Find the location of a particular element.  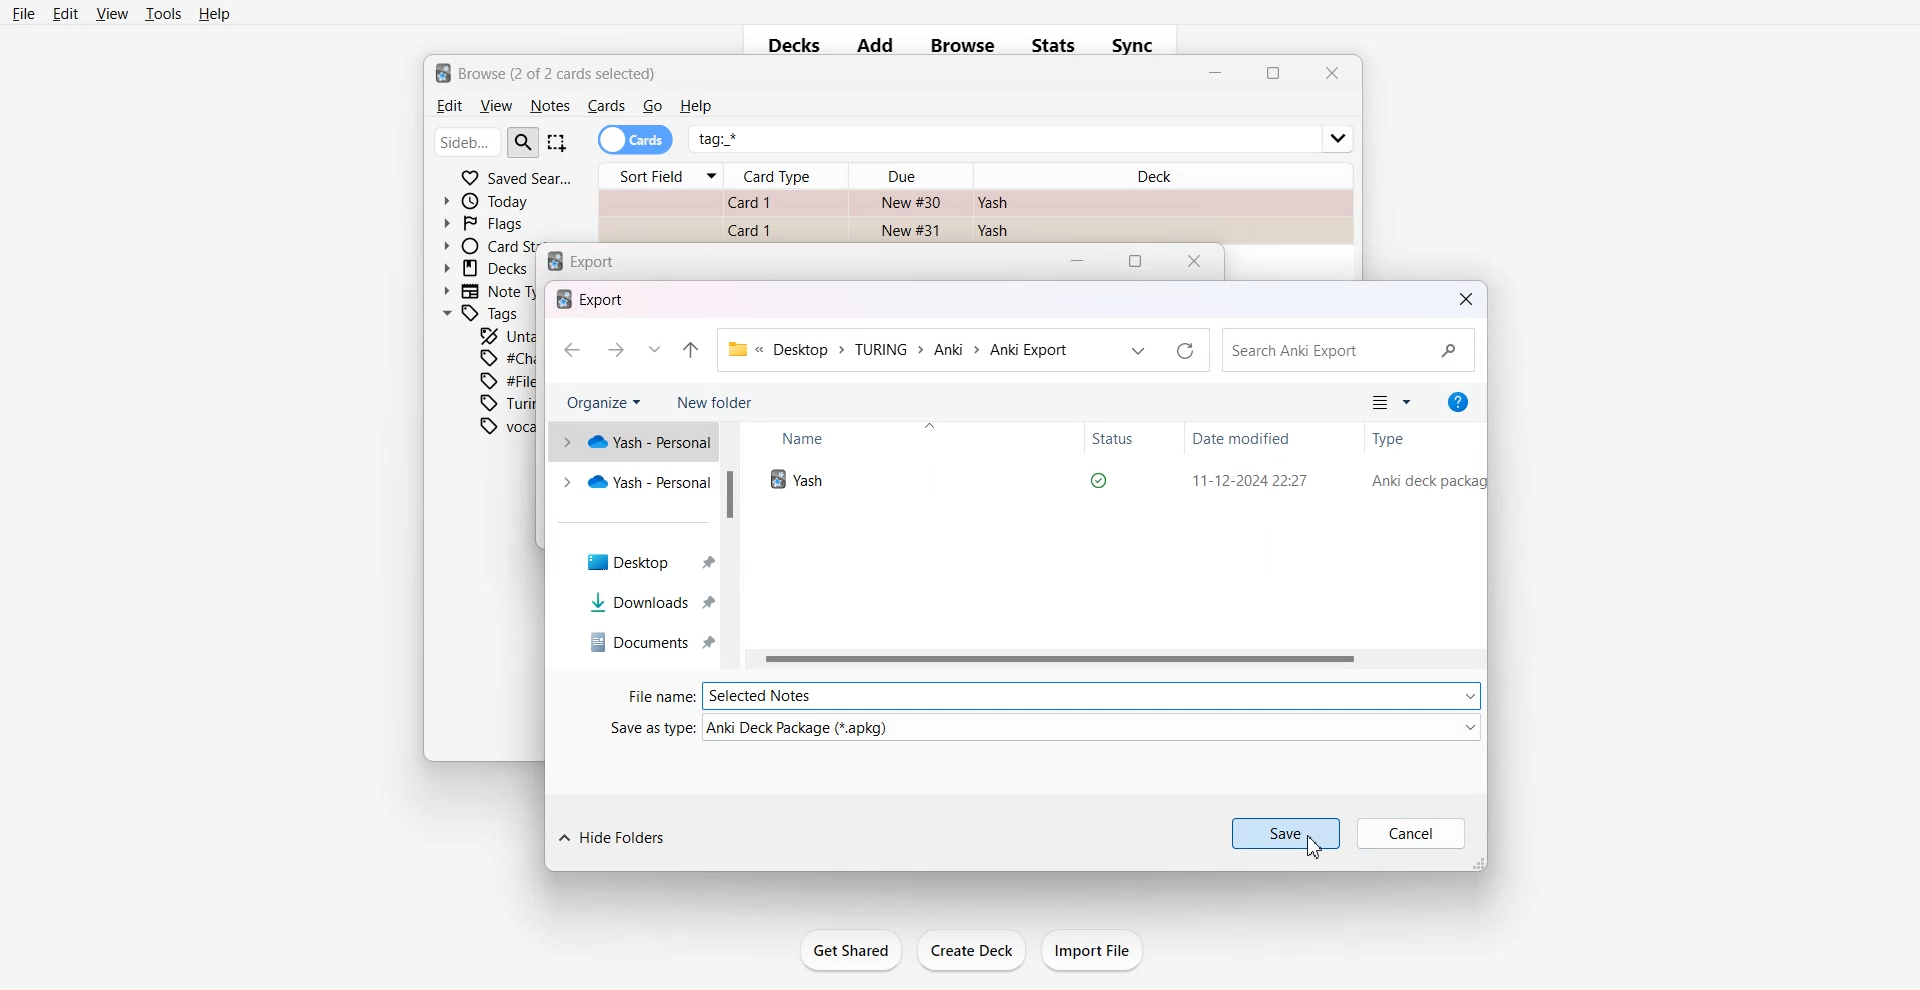

He is located at coordinates (695, 106).